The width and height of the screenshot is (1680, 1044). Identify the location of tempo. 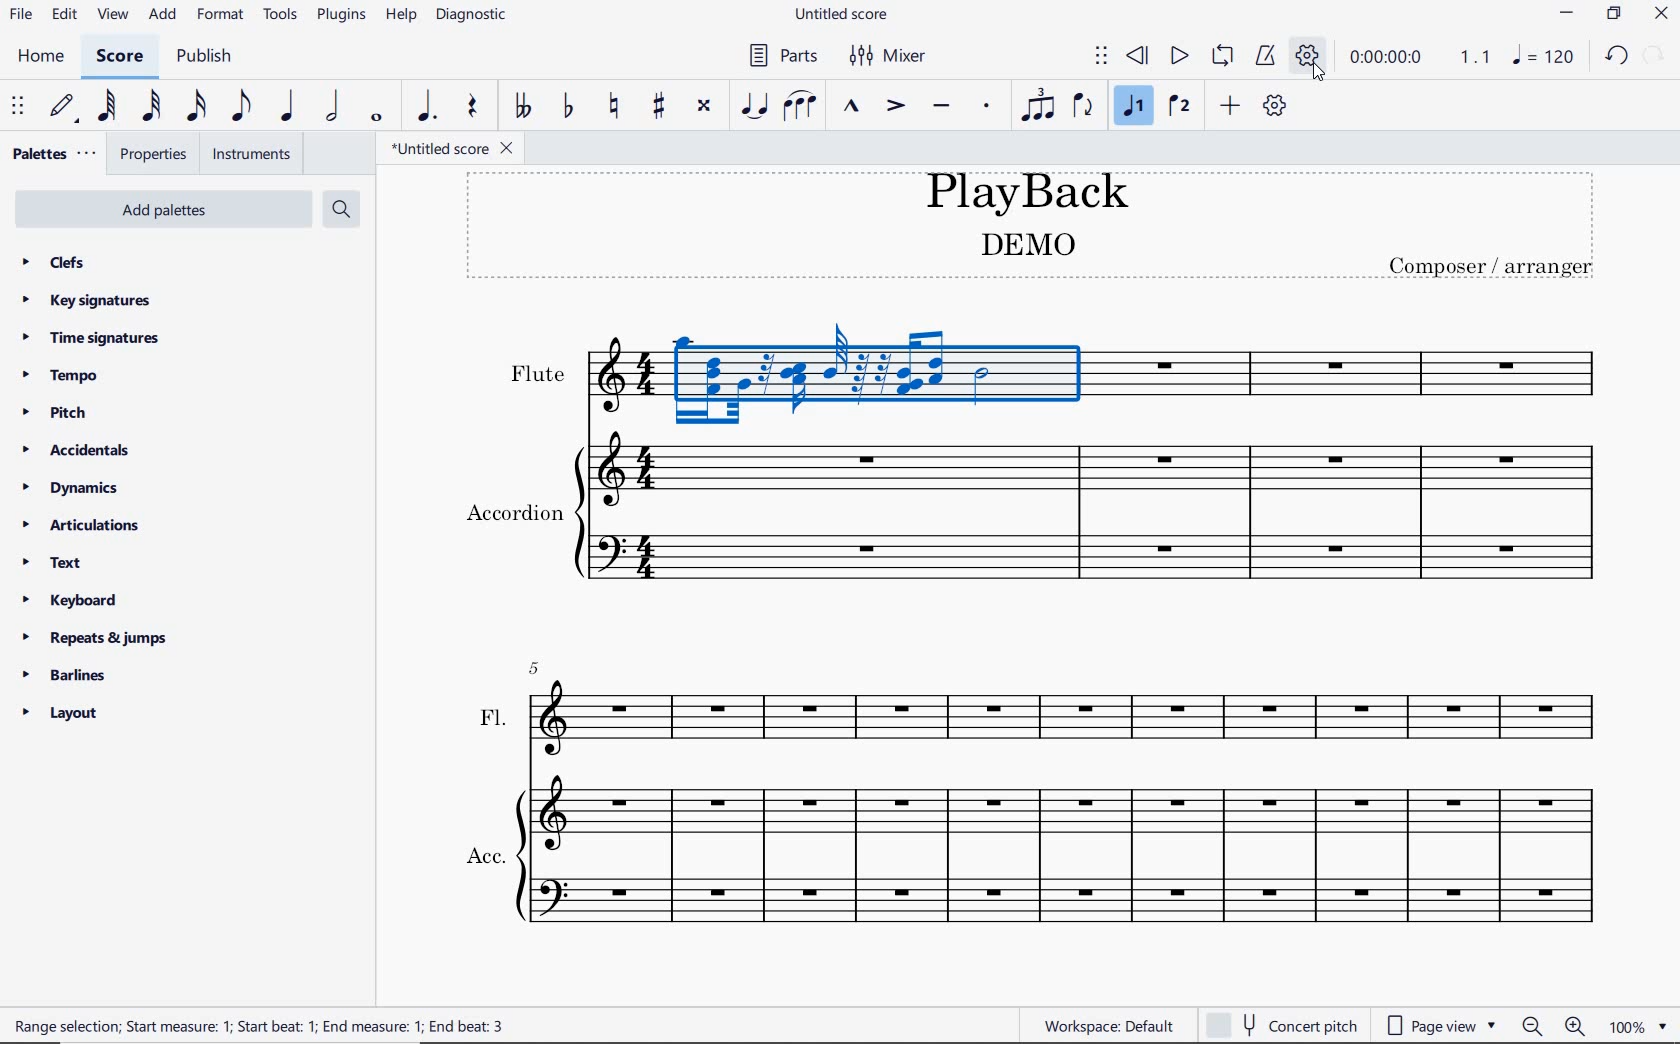
(59, 374).